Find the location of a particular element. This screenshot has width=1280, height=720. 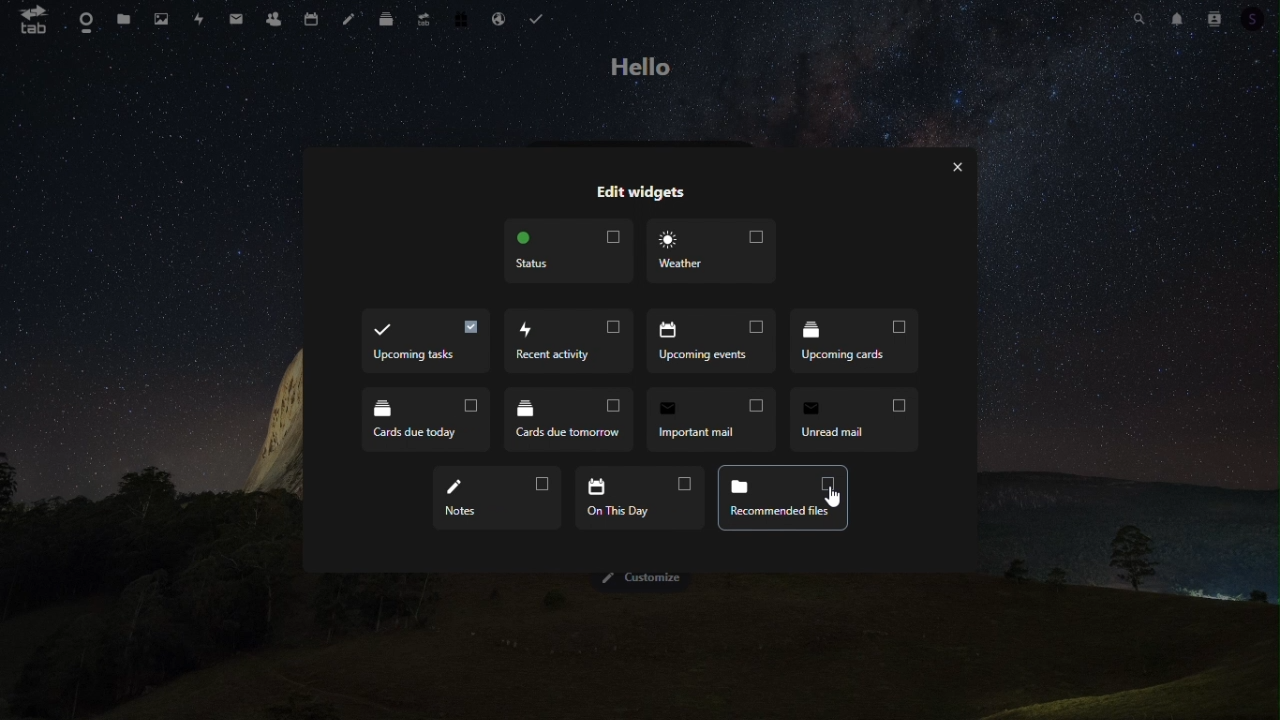

notes is located at coordinates (351, 21).